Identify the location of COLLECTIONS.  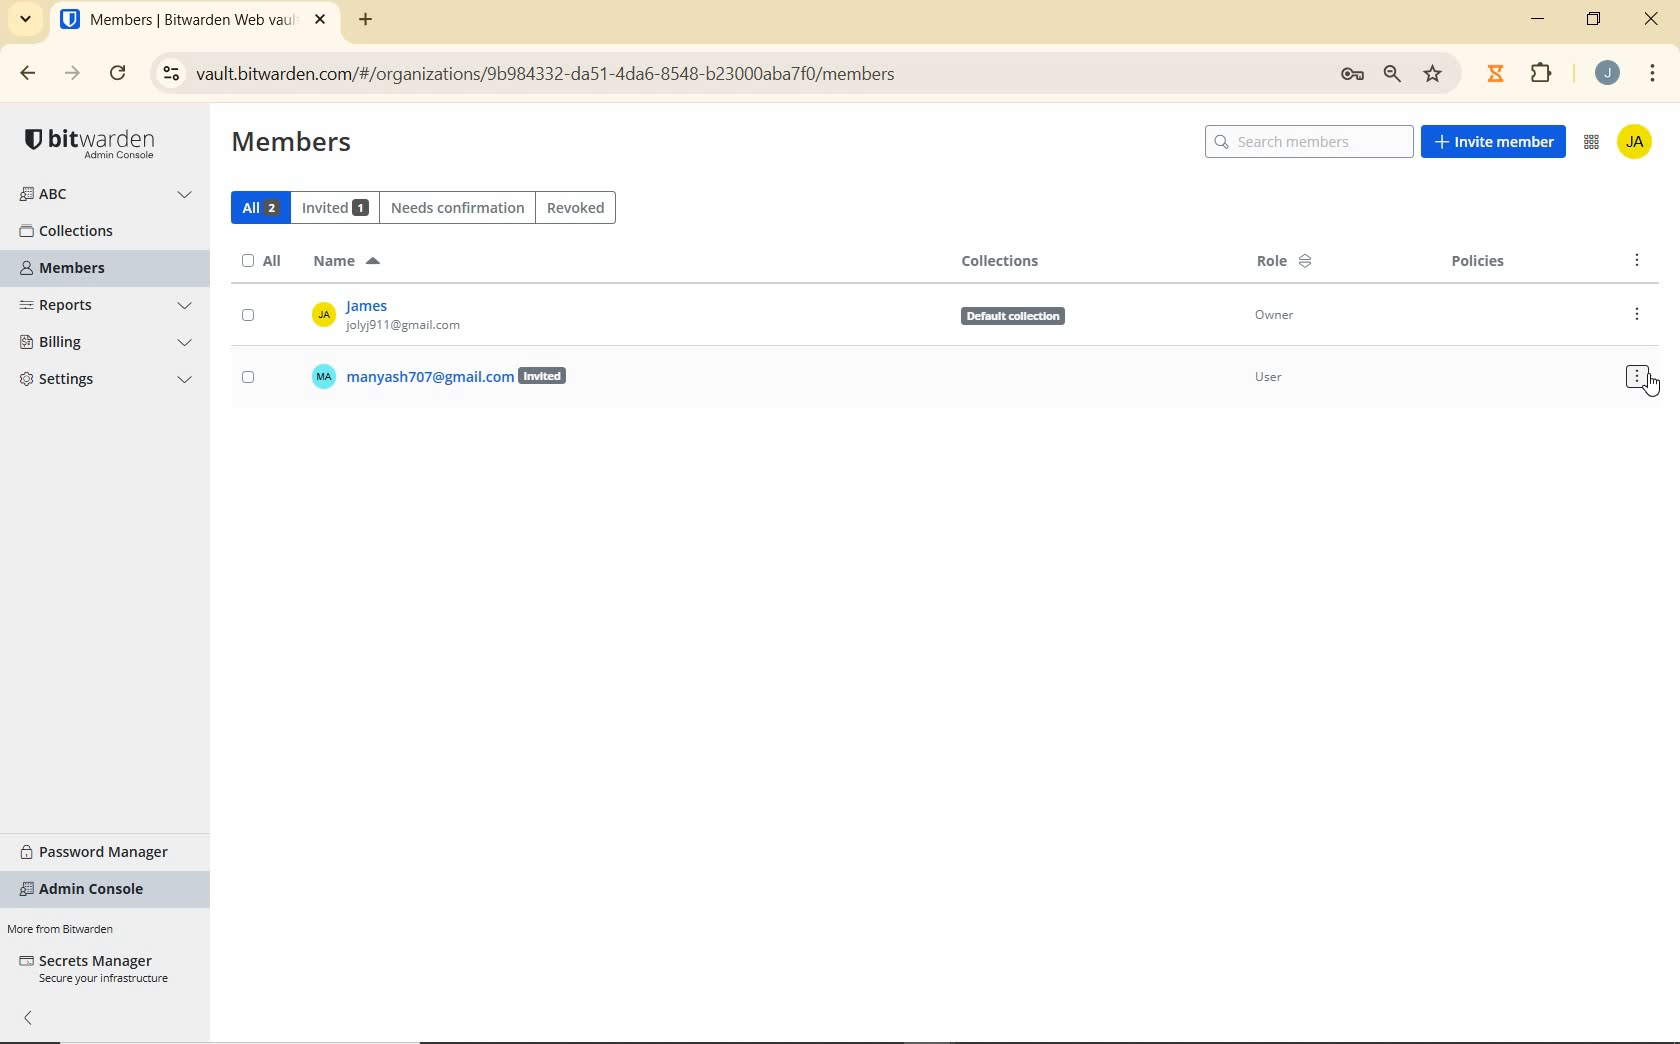
(1004, 261).